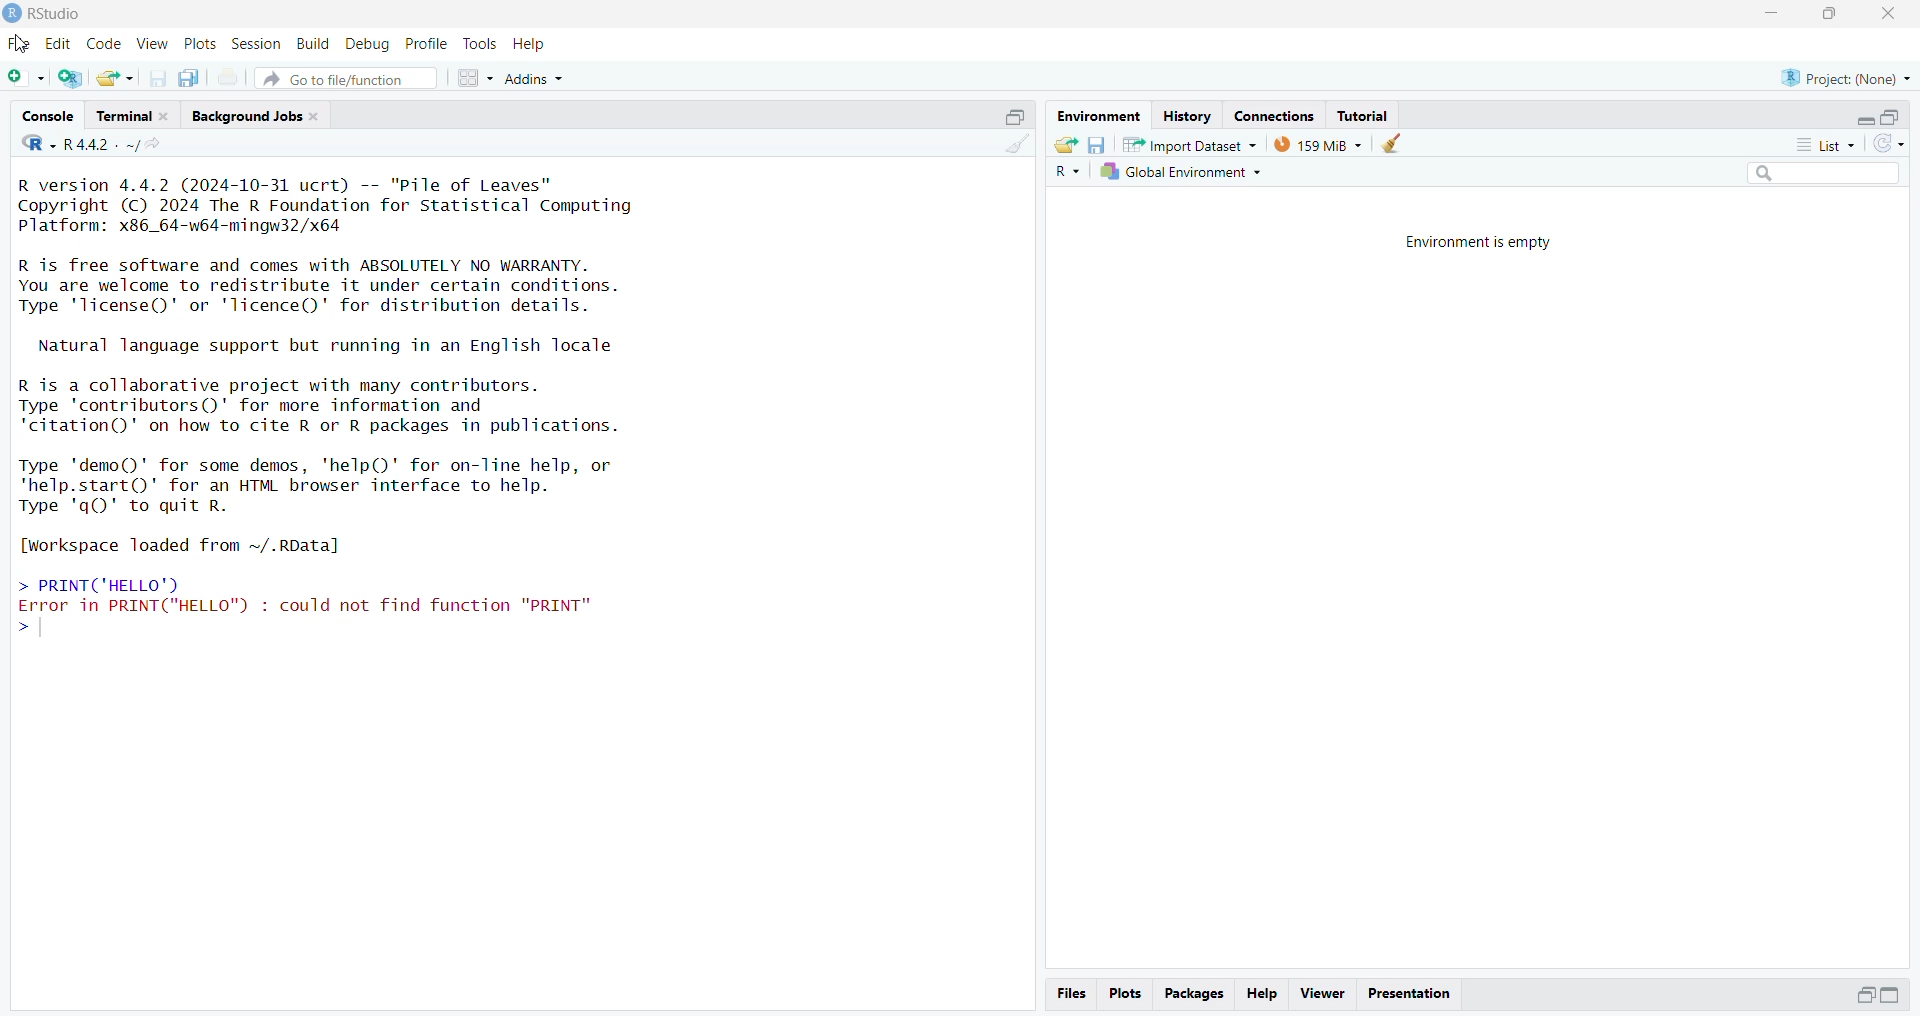 This screenshot has width=1920, height=1016. I want to click on terminal, so click(134, 115).